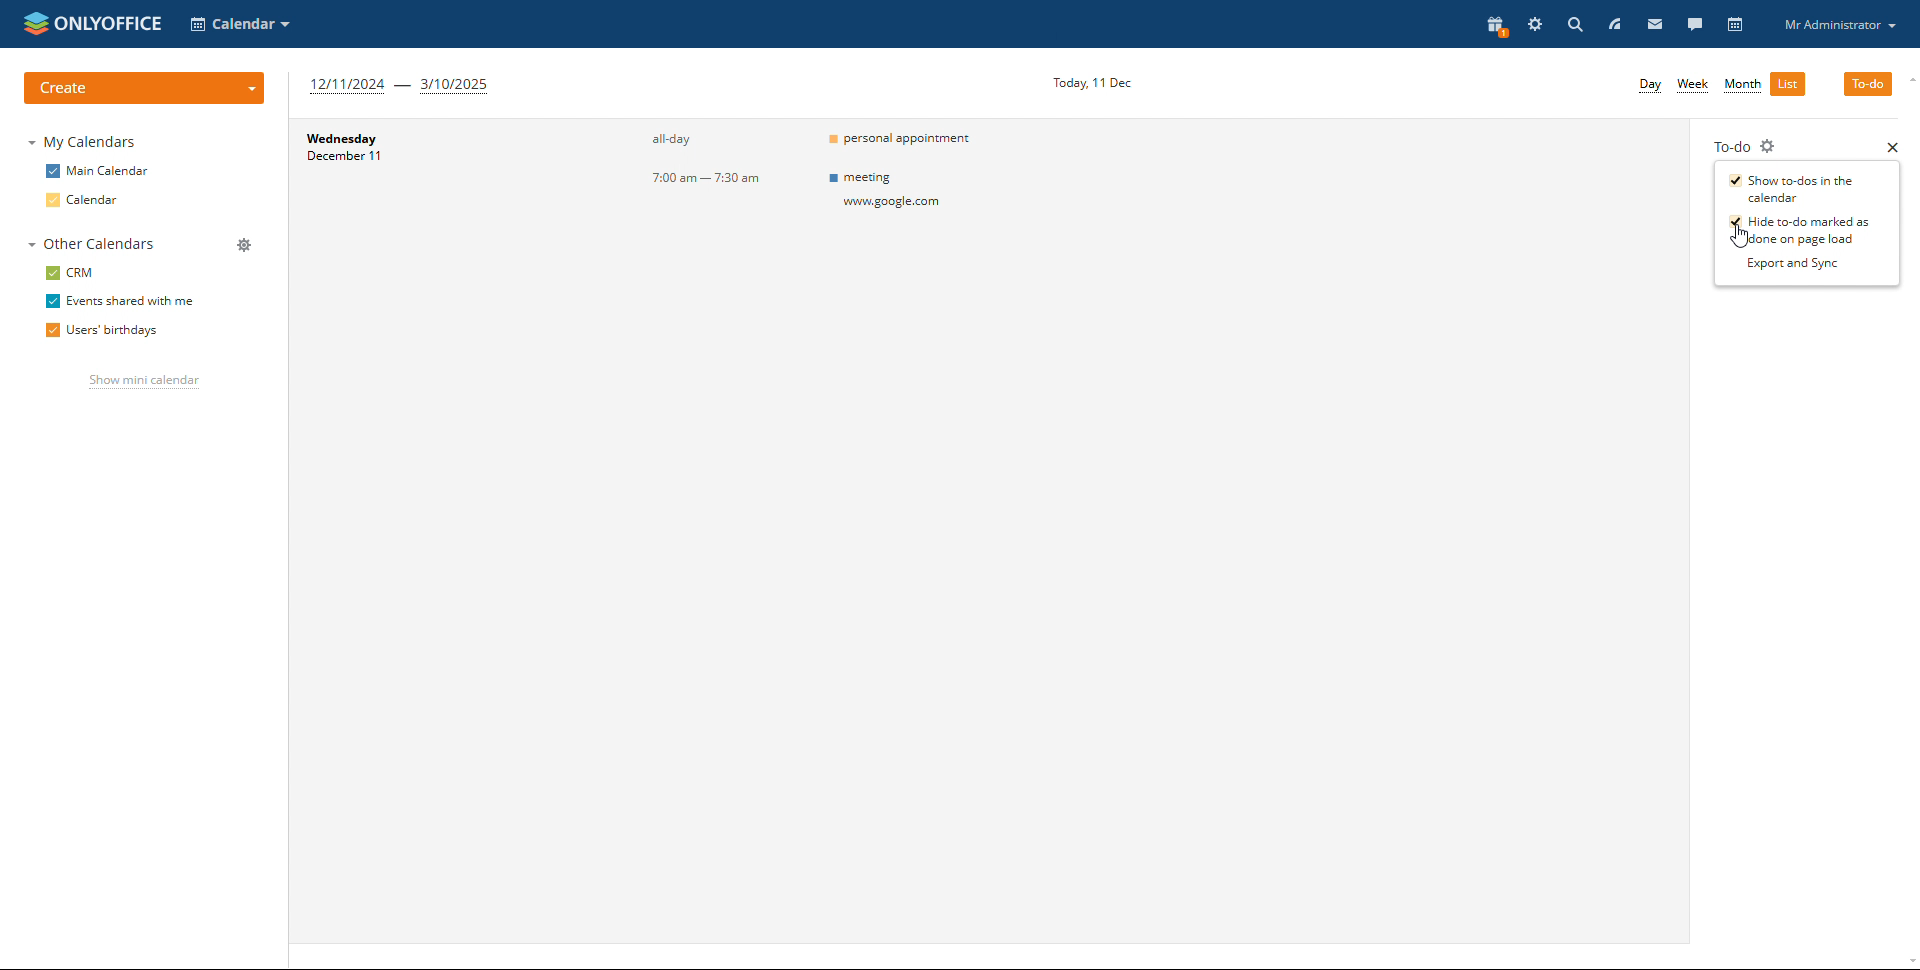 The width and height of the screenshot is (1920, 970). Describe the element at coordinates (1908, 961) in the screenshot. I see `scroll down` at that location.